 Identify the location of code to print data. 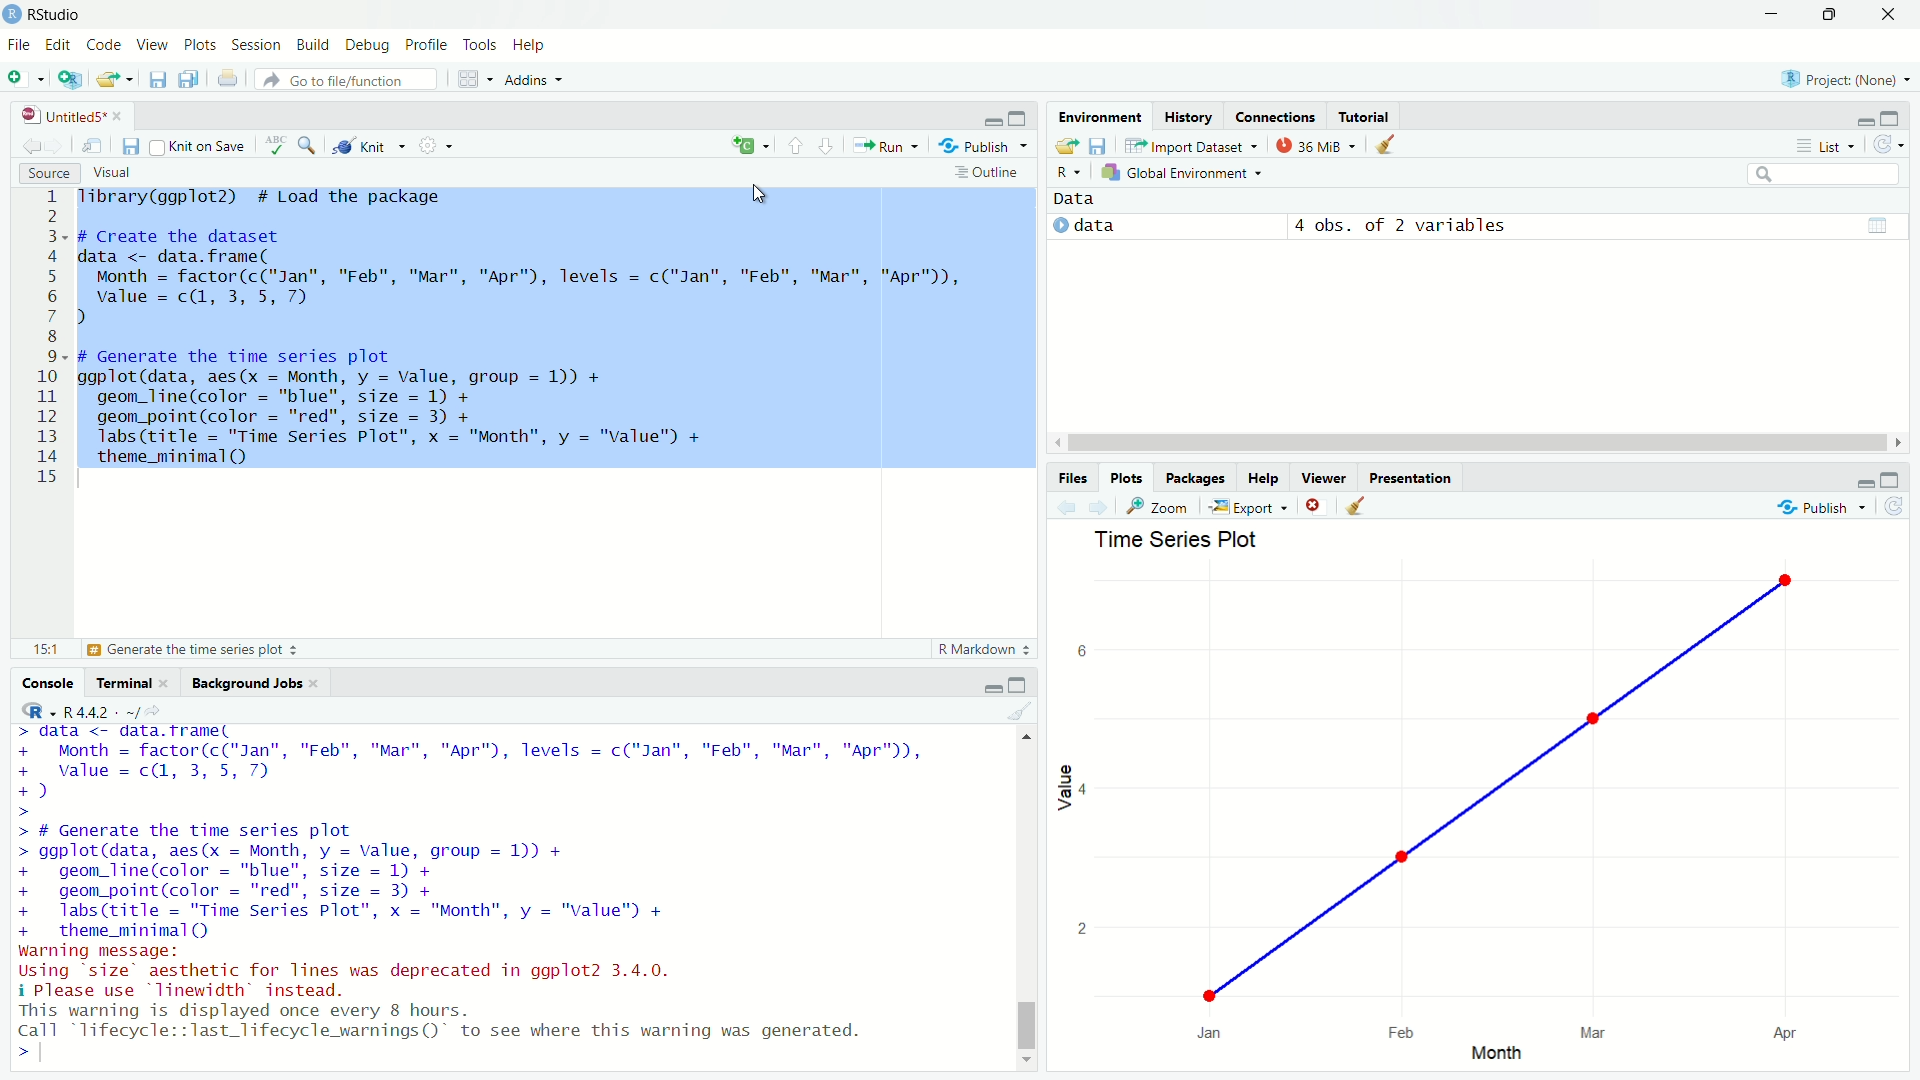
(197, 733).